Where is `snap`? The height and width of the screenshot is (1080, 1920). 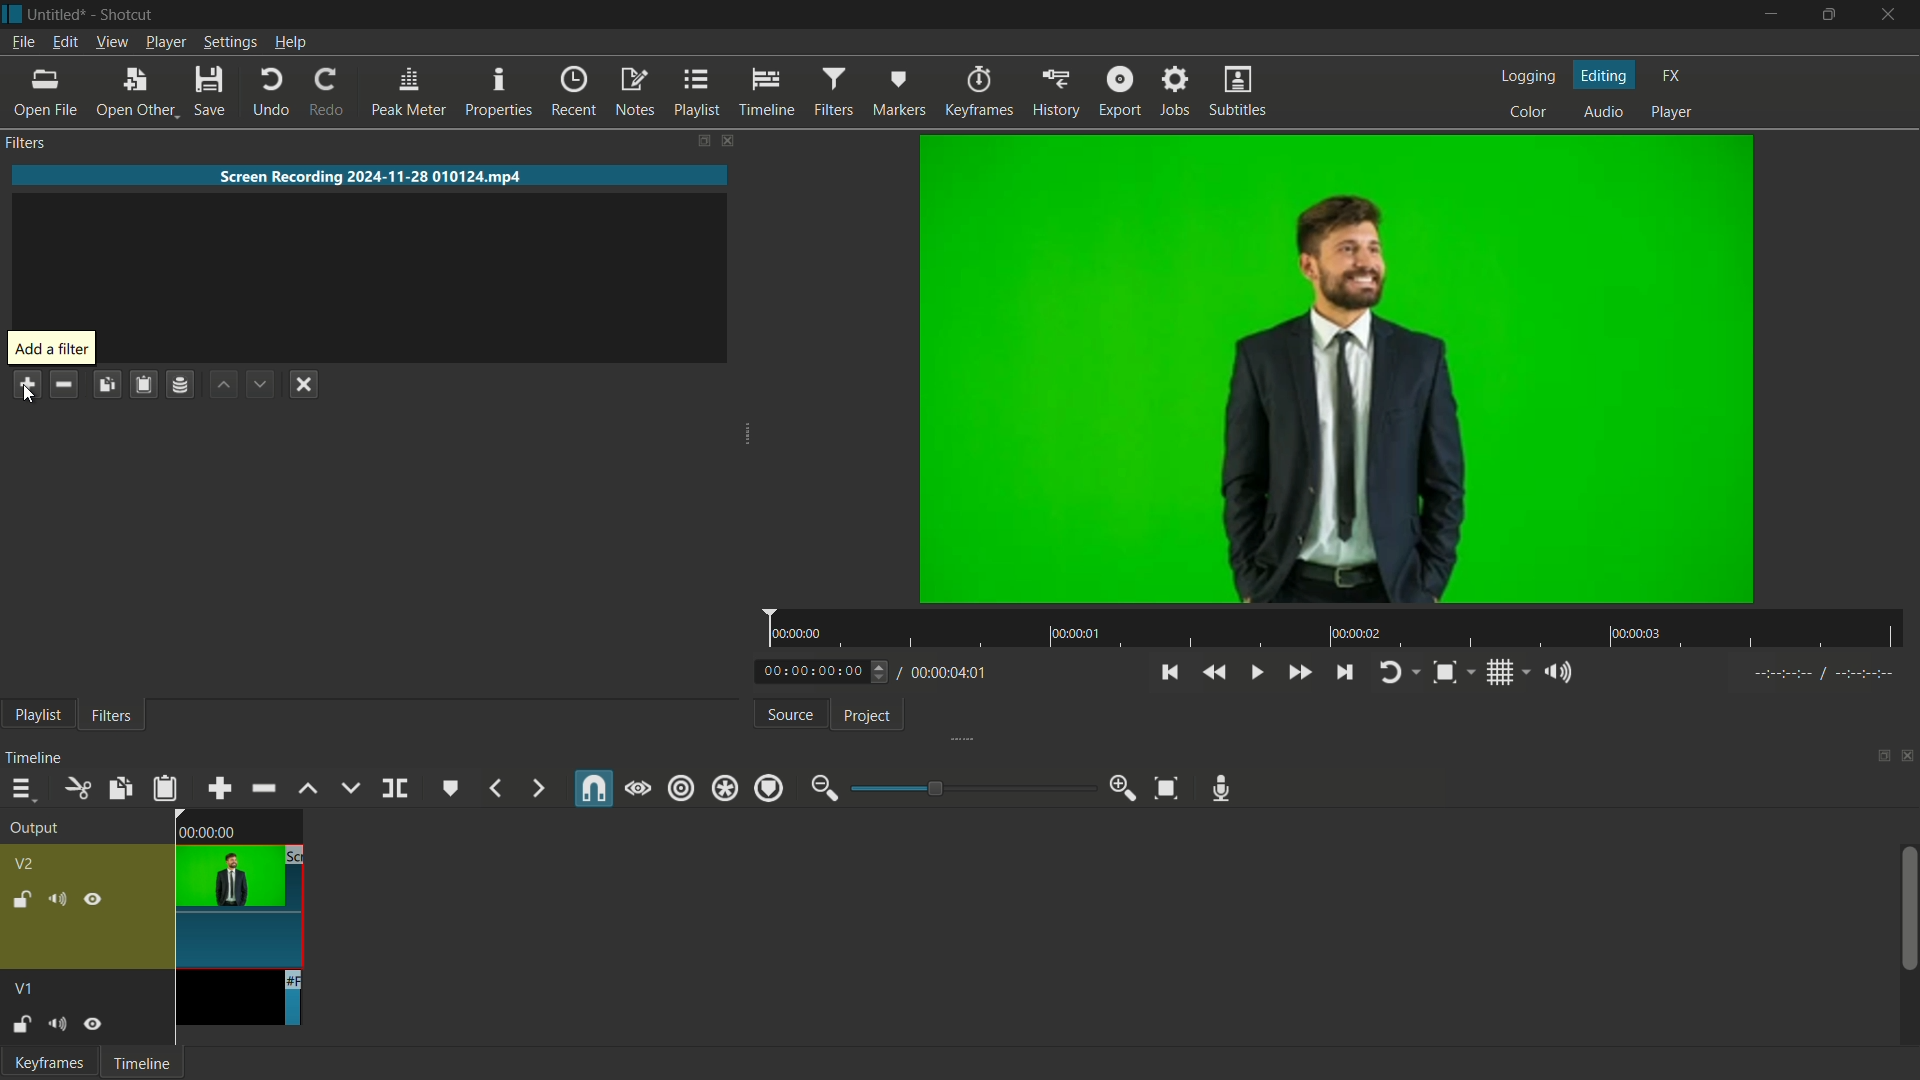
snap is located at coordinates (595, 788).